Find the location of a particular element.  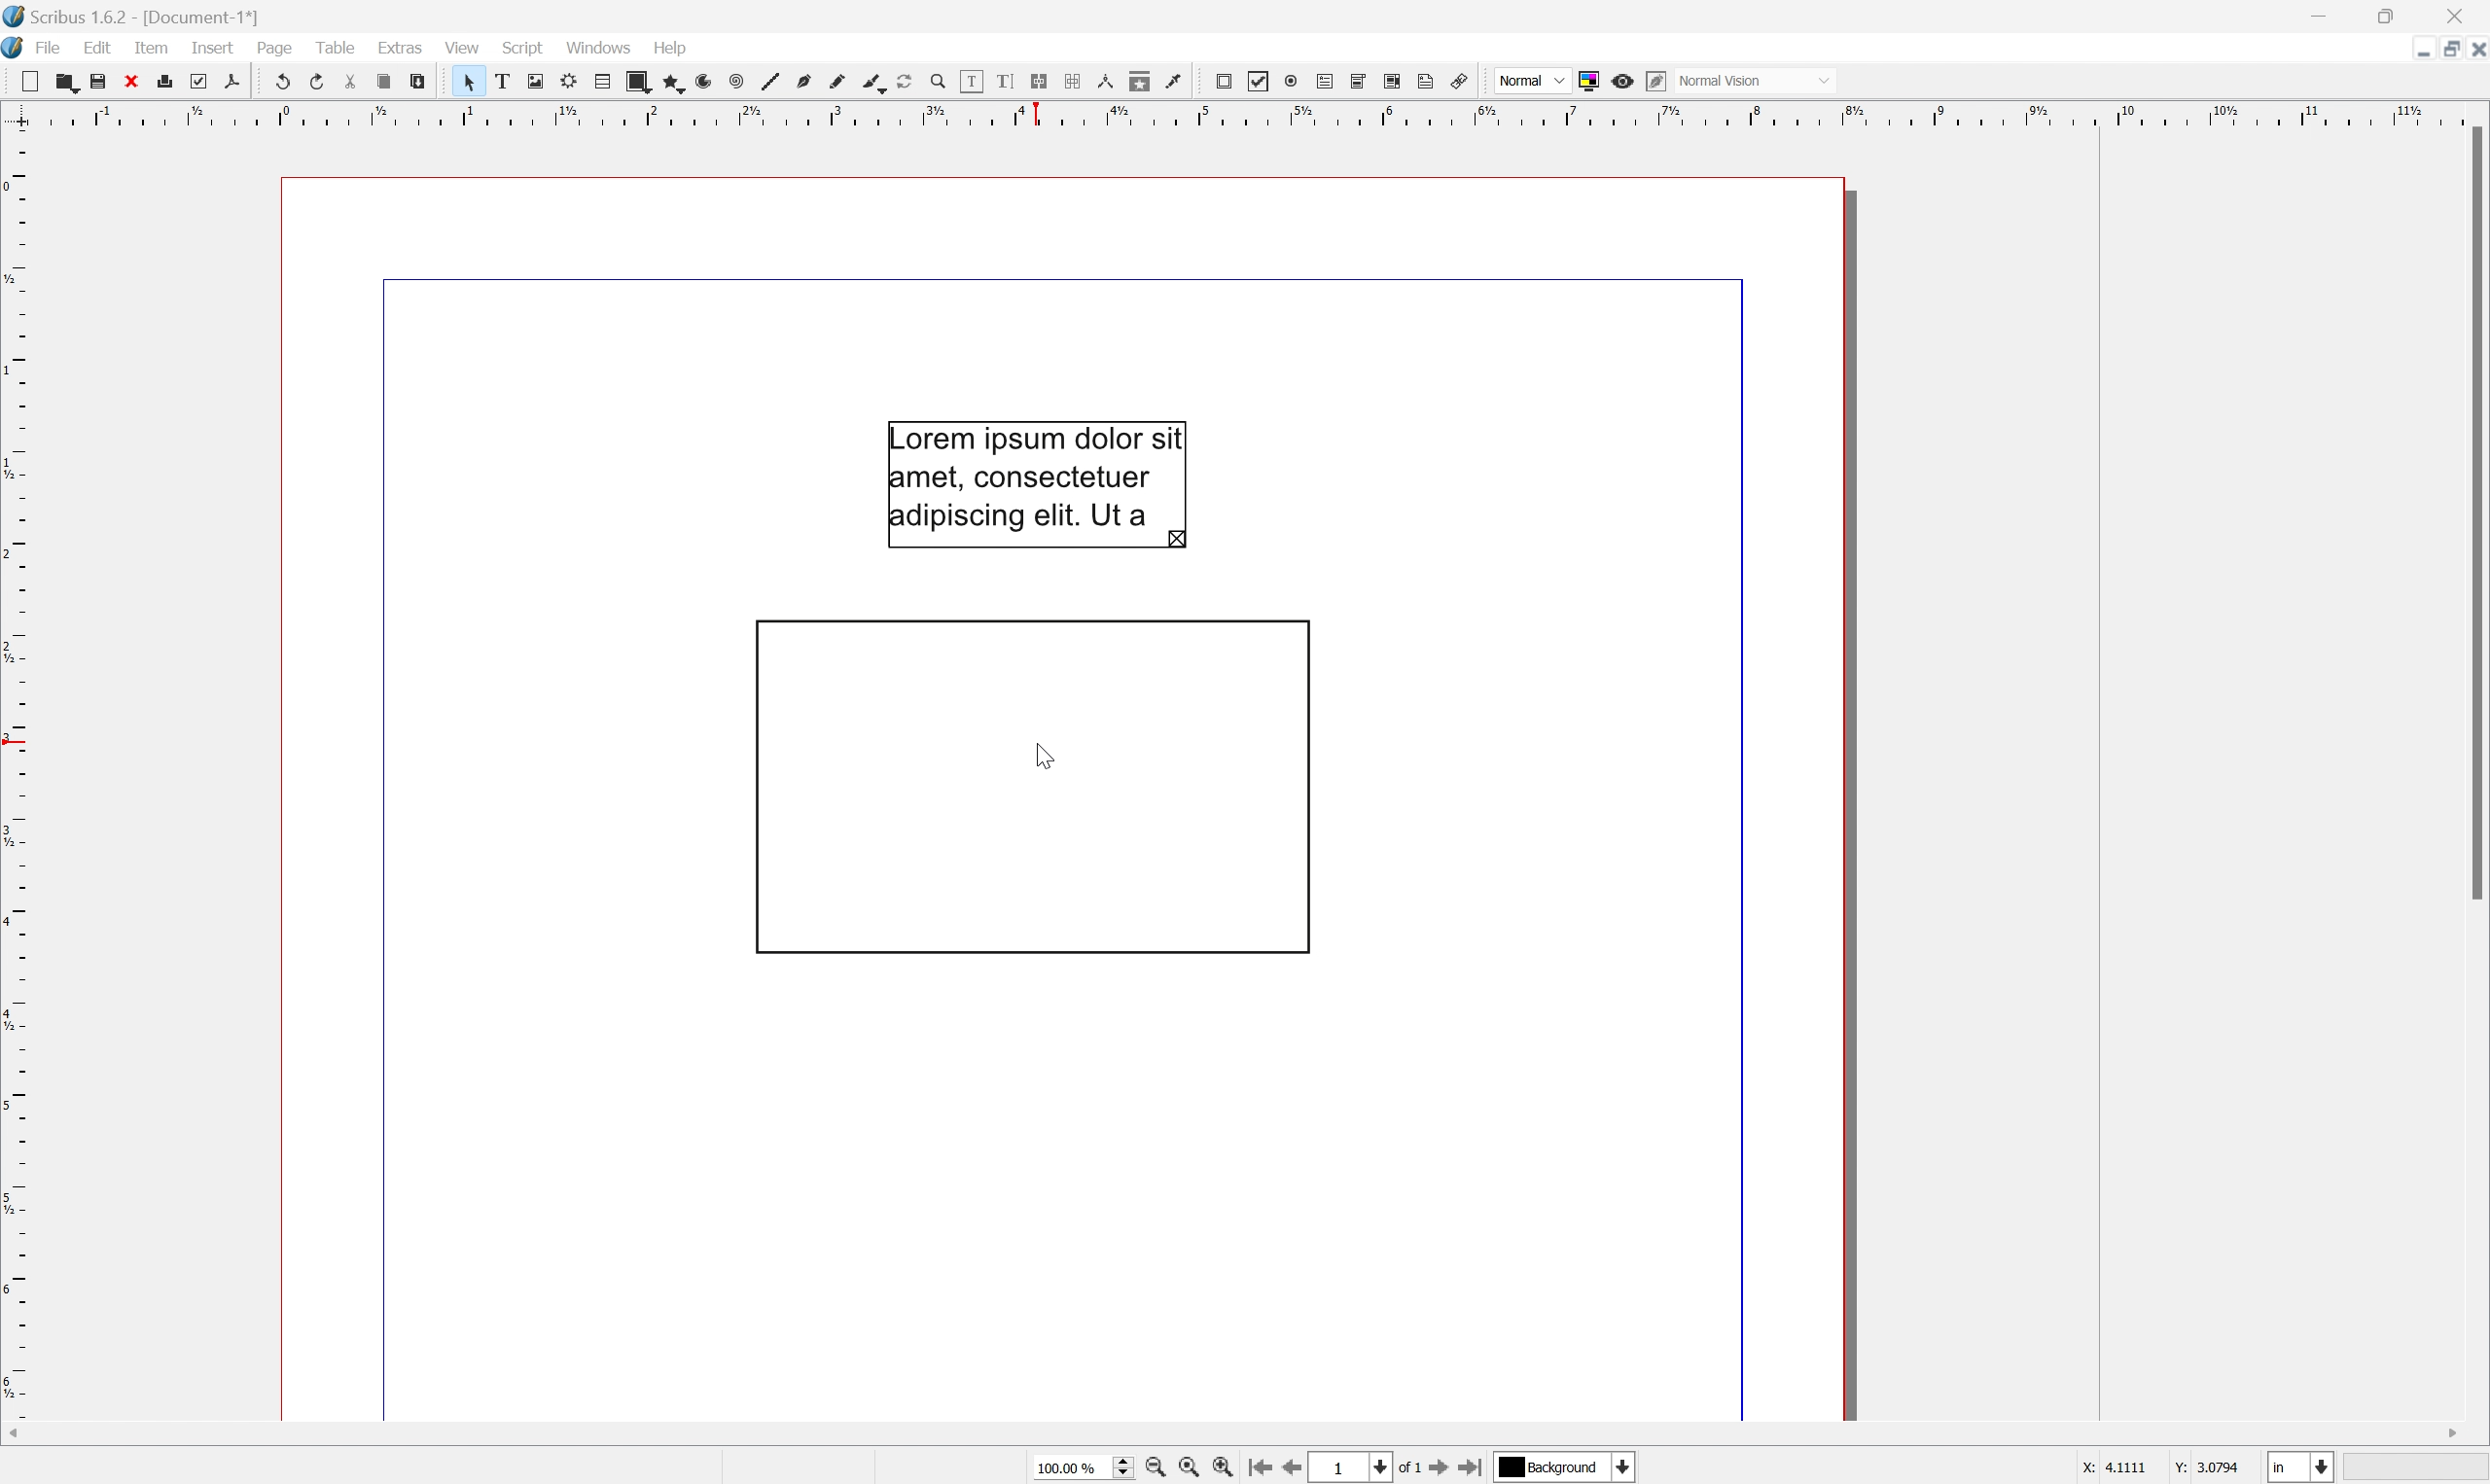

Scroll bar is located at coordinates (2474, 517).